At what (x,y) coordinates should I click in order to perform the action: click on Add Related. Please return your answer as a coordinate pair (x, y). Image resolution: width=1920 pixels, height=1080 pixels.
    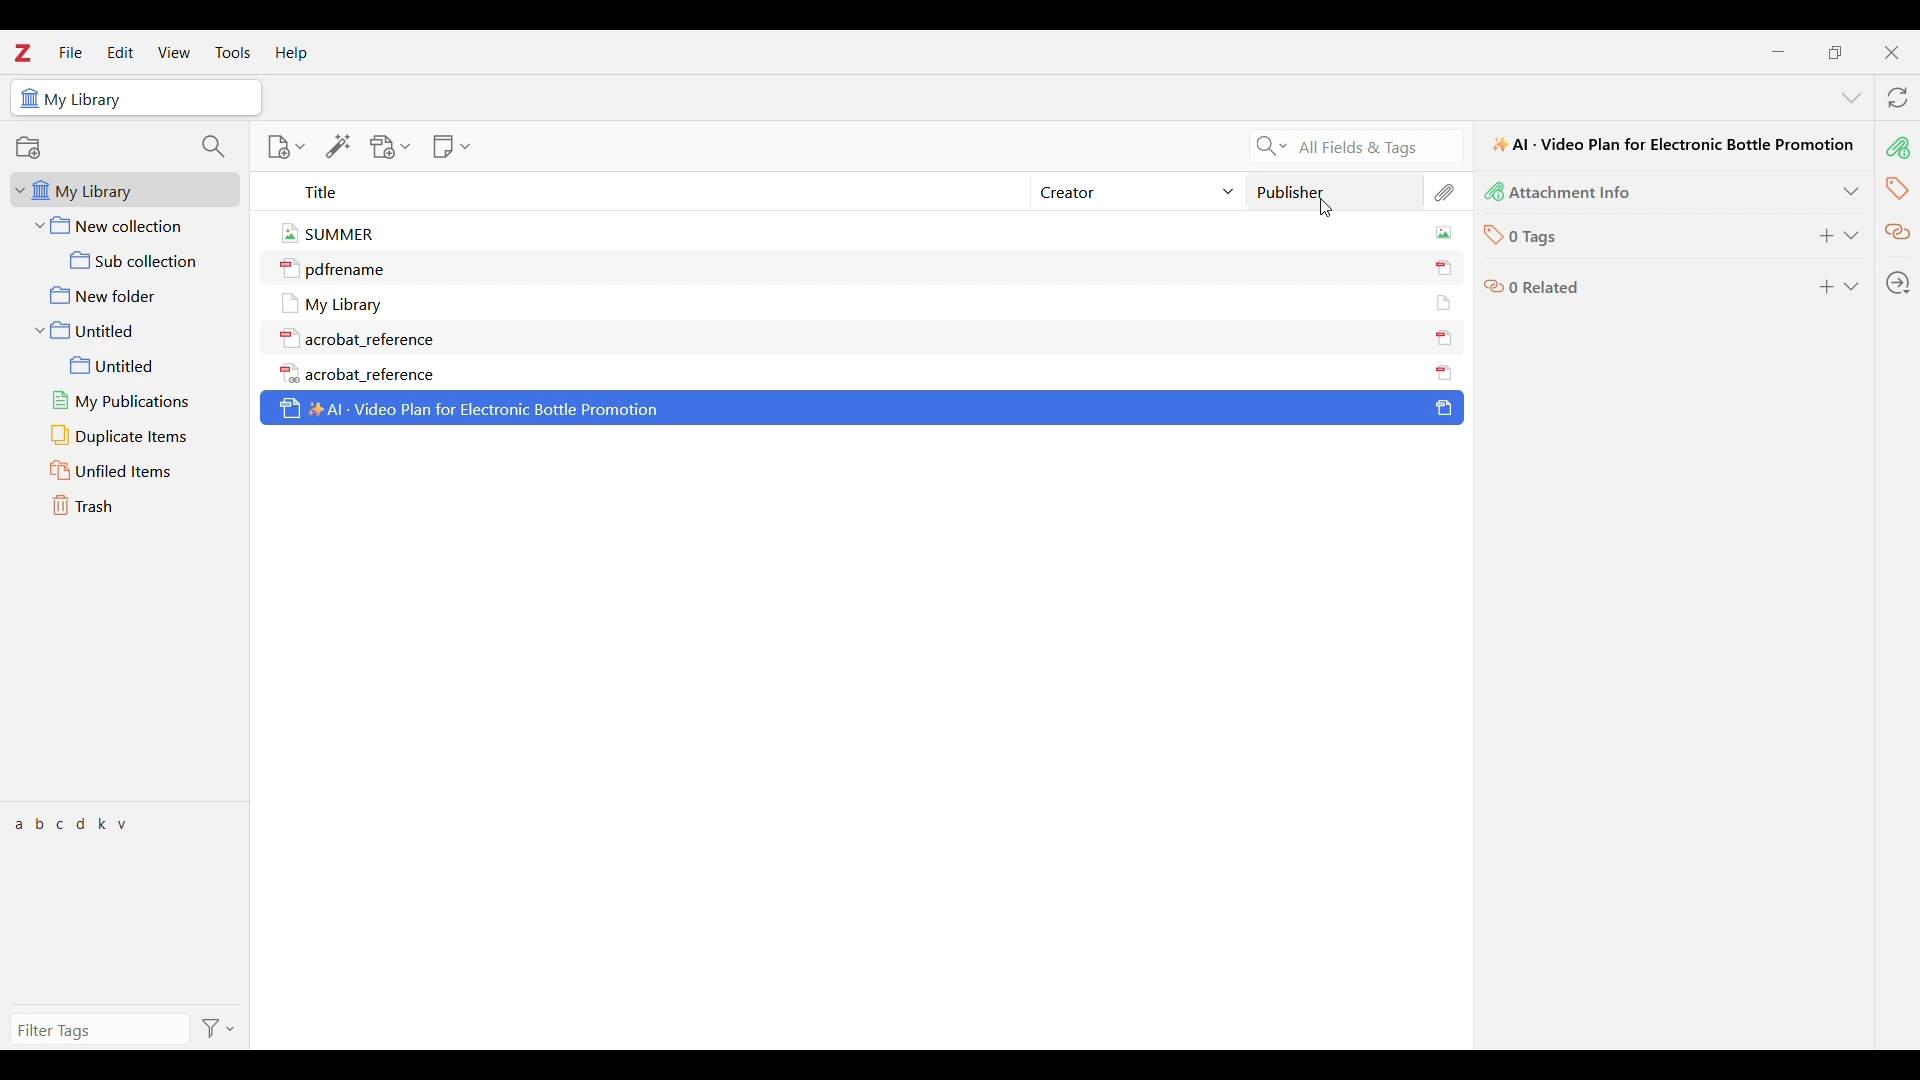
    Looking at the image, I should click on (1825, 287).